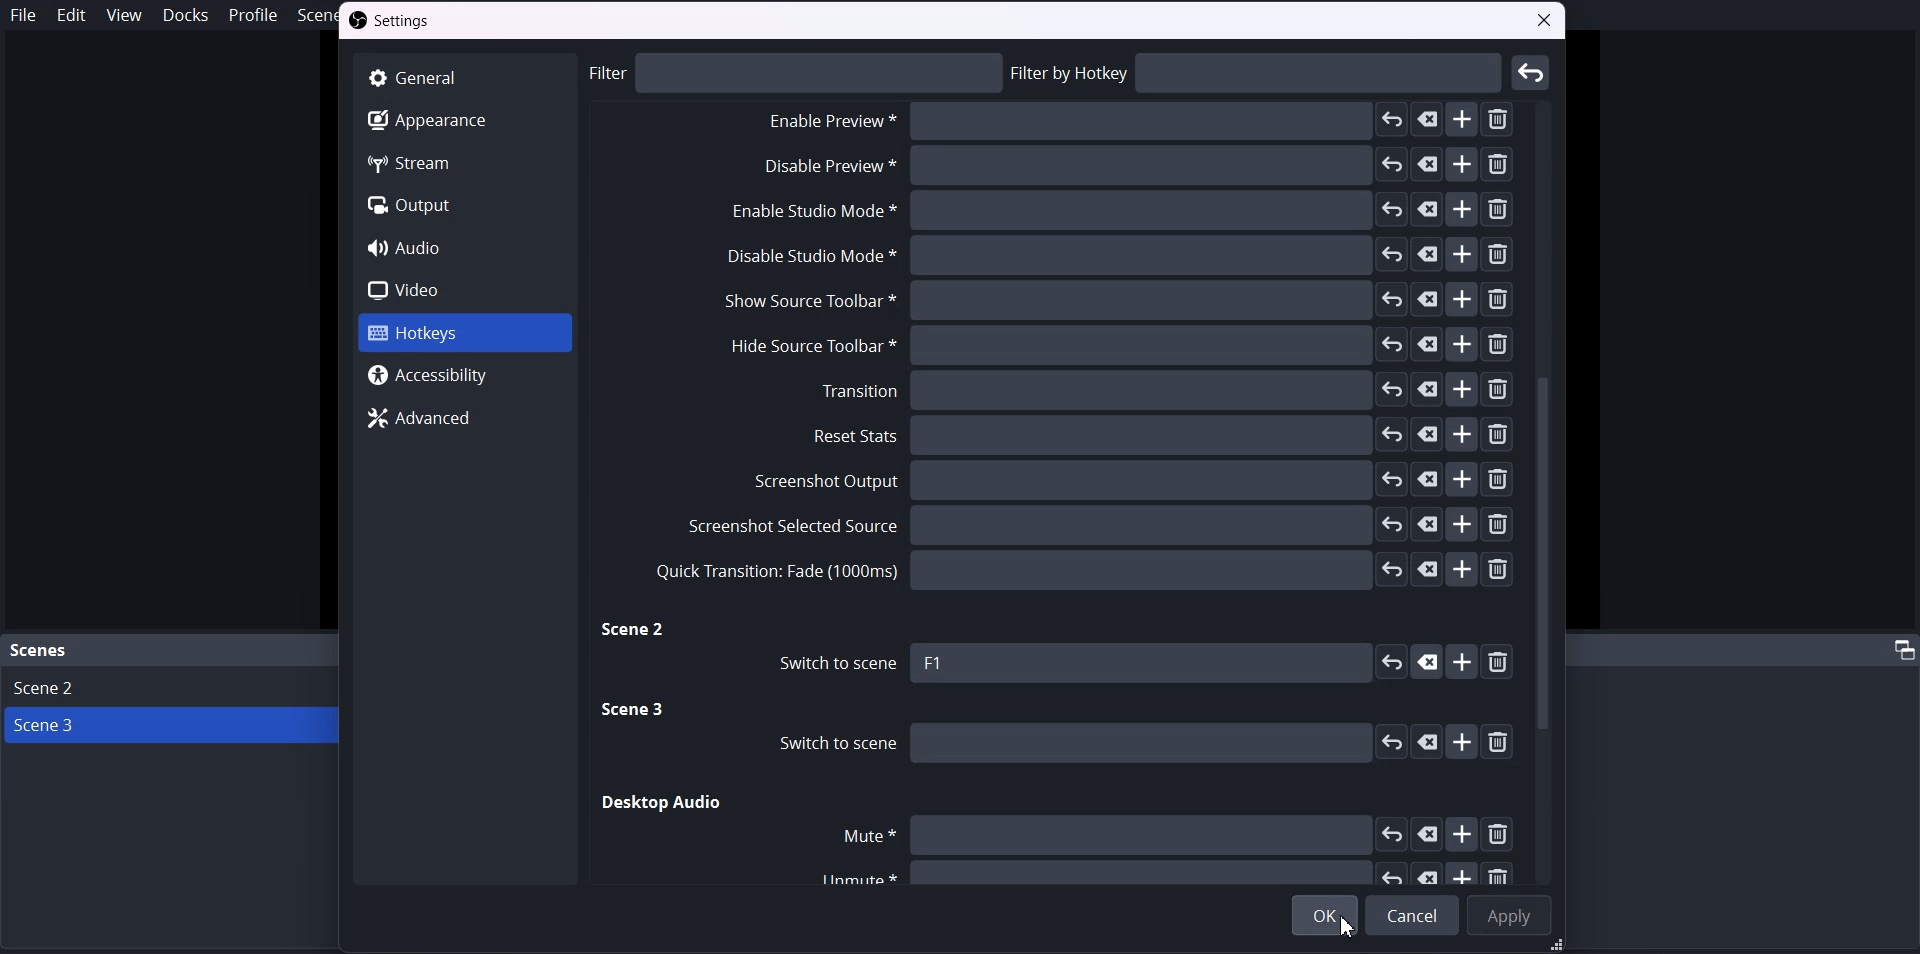 Image resolution: width=1920 pixels, height=954 pixels. I want to click on Video, so click(464, 289).